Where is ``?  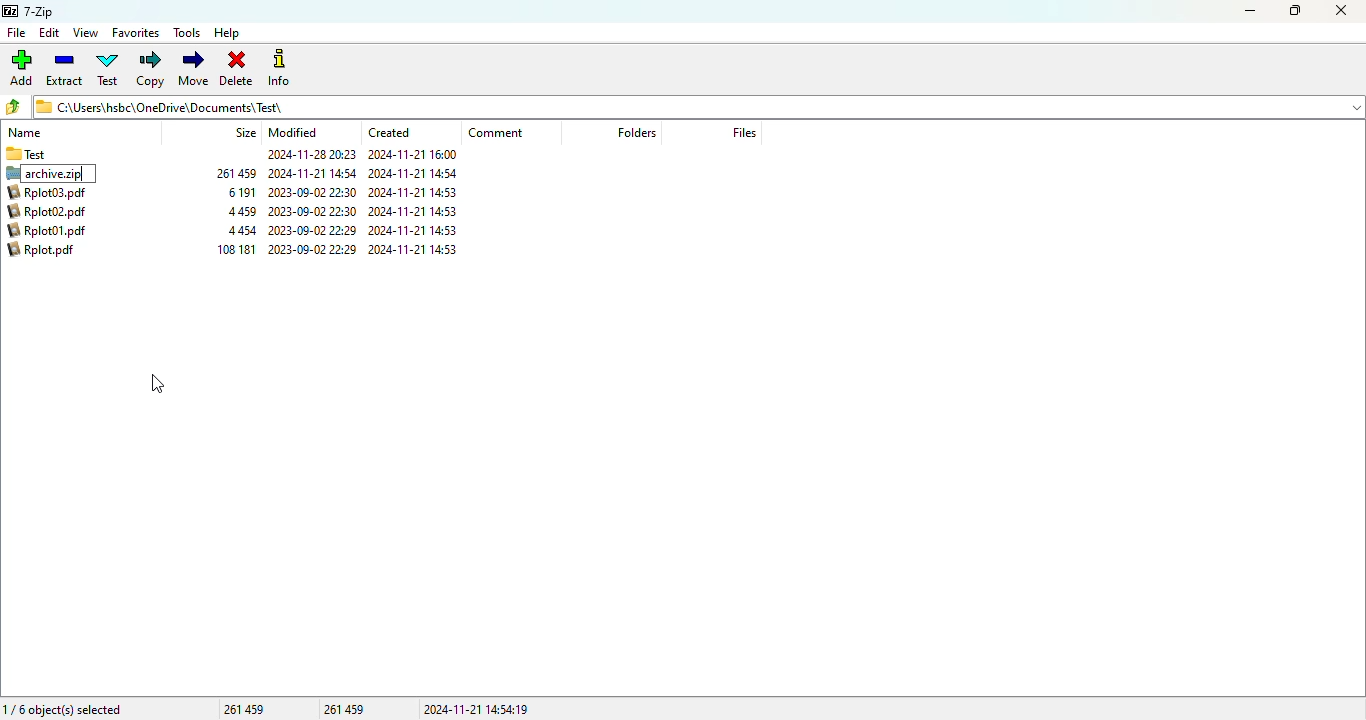
 is located at coordinates (311, 154).